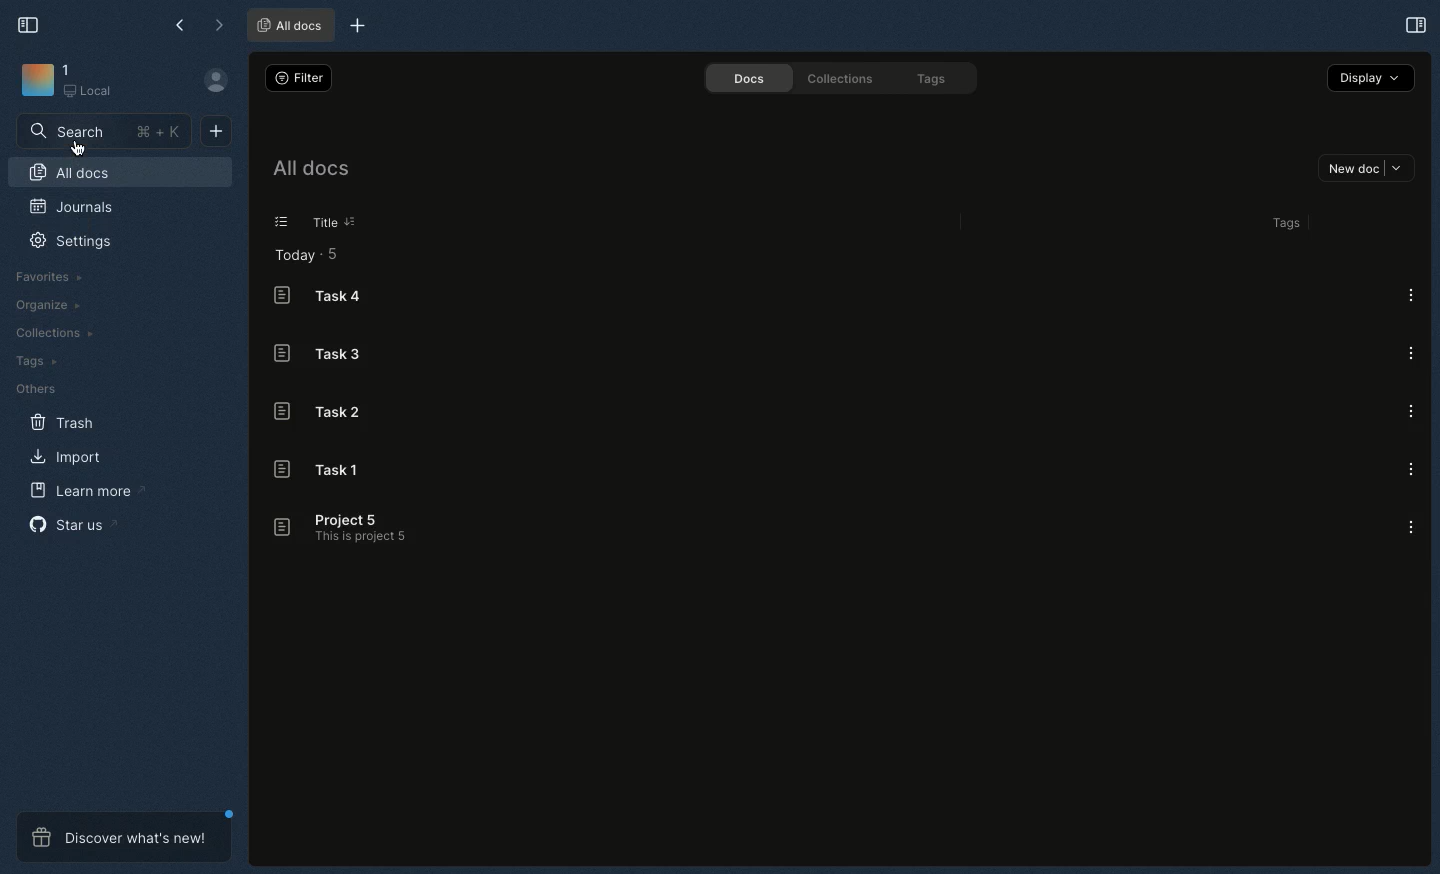 The width and height of the screenshot is (1440, 874). I want to click on Others, so click(36, 387).